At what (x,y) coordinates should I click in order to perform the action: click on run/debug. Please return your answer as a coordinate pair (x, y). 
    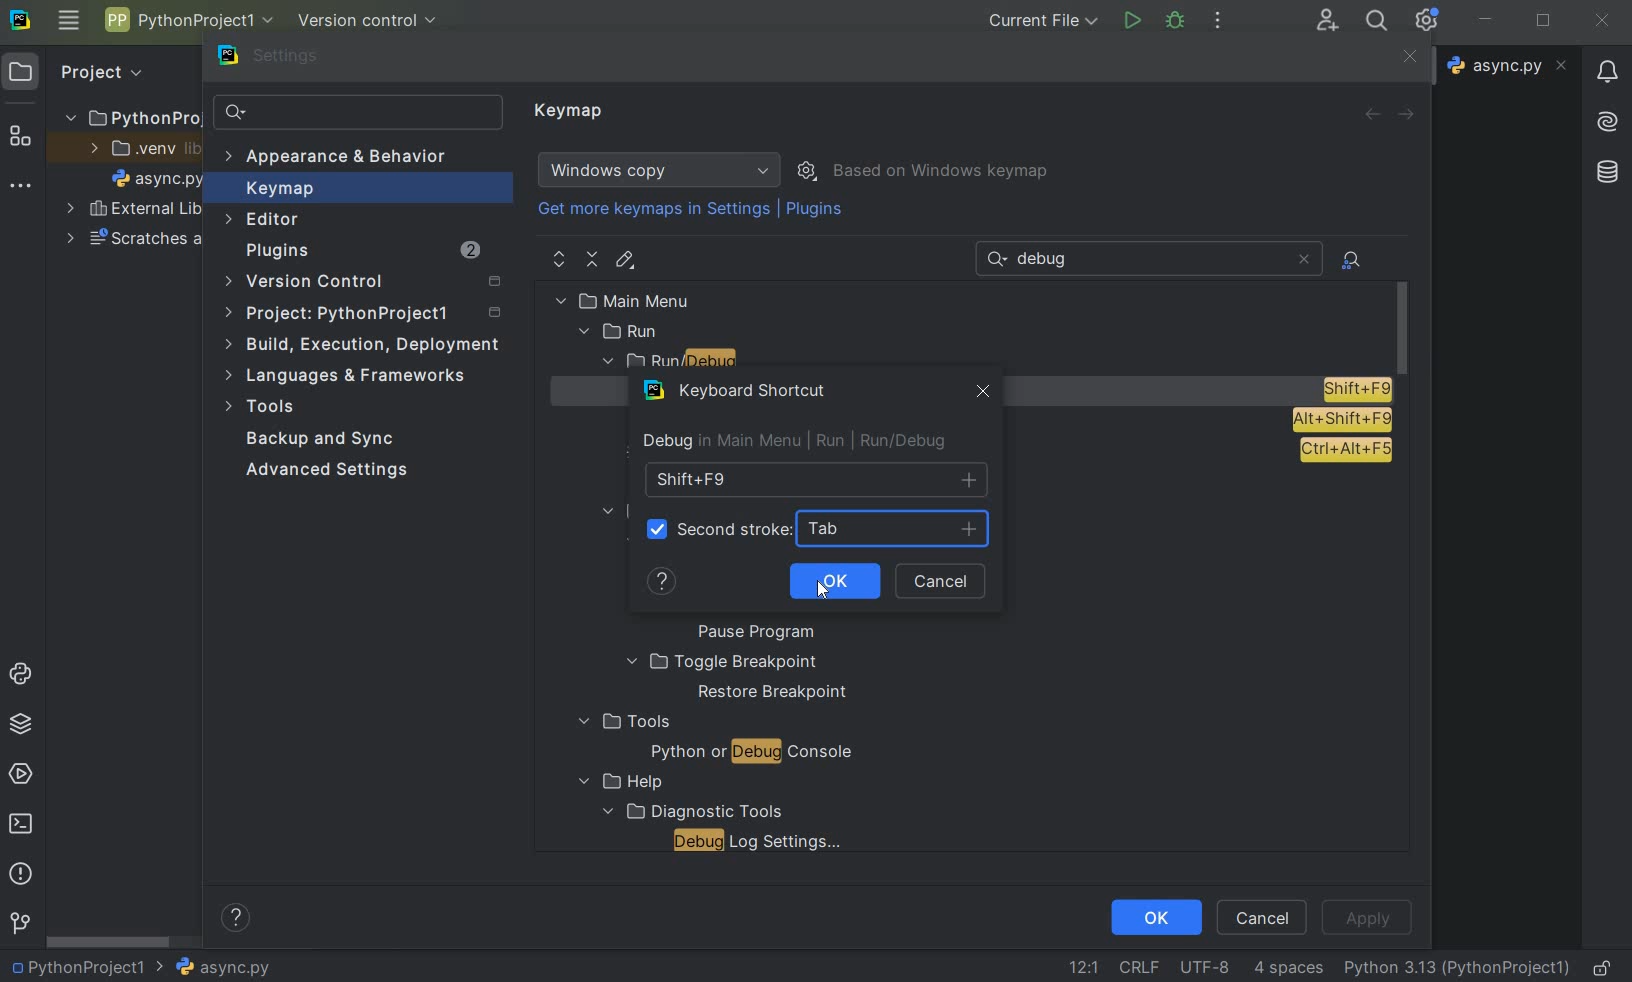
    Looking at the image, I should click on (710, 363).